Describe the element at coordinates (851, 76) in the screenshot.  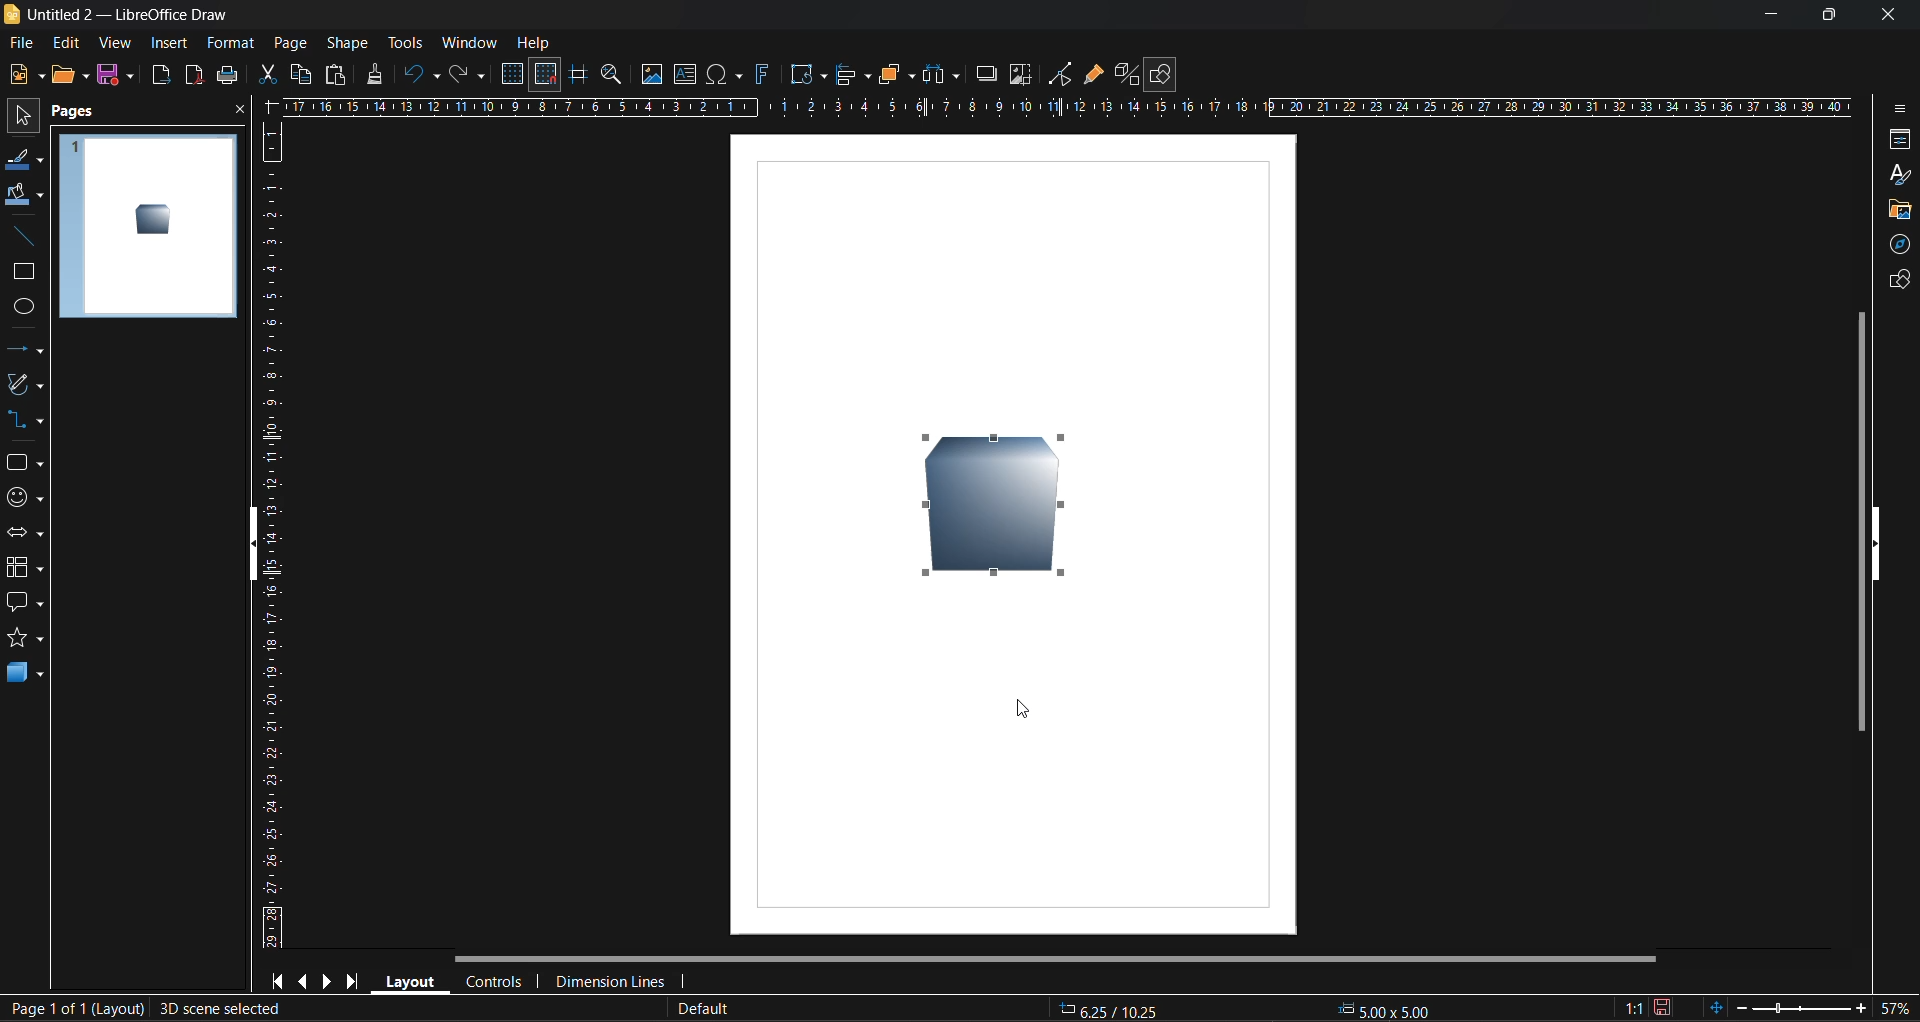
I see `align objects` at that location.